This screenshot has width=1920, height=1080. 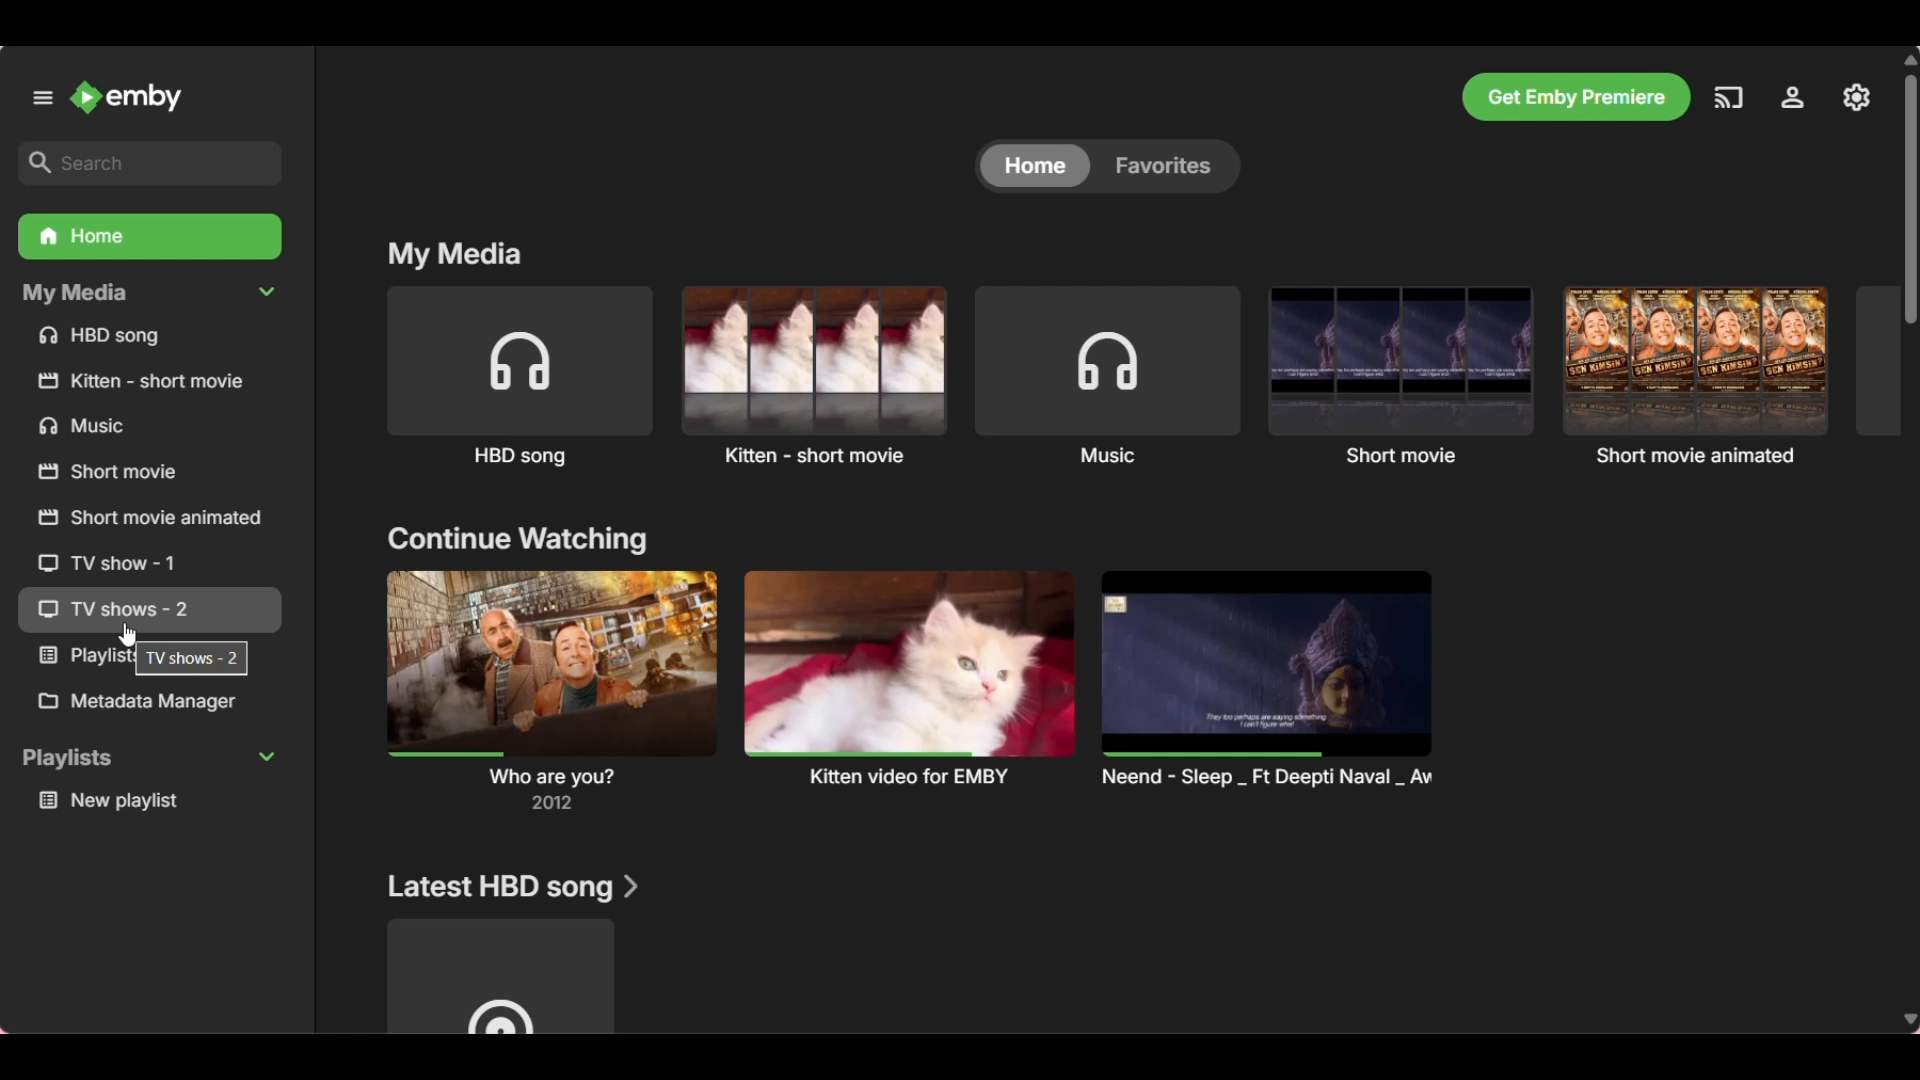 I want to click on Collapse Playlists, so click(x=147, y=759).